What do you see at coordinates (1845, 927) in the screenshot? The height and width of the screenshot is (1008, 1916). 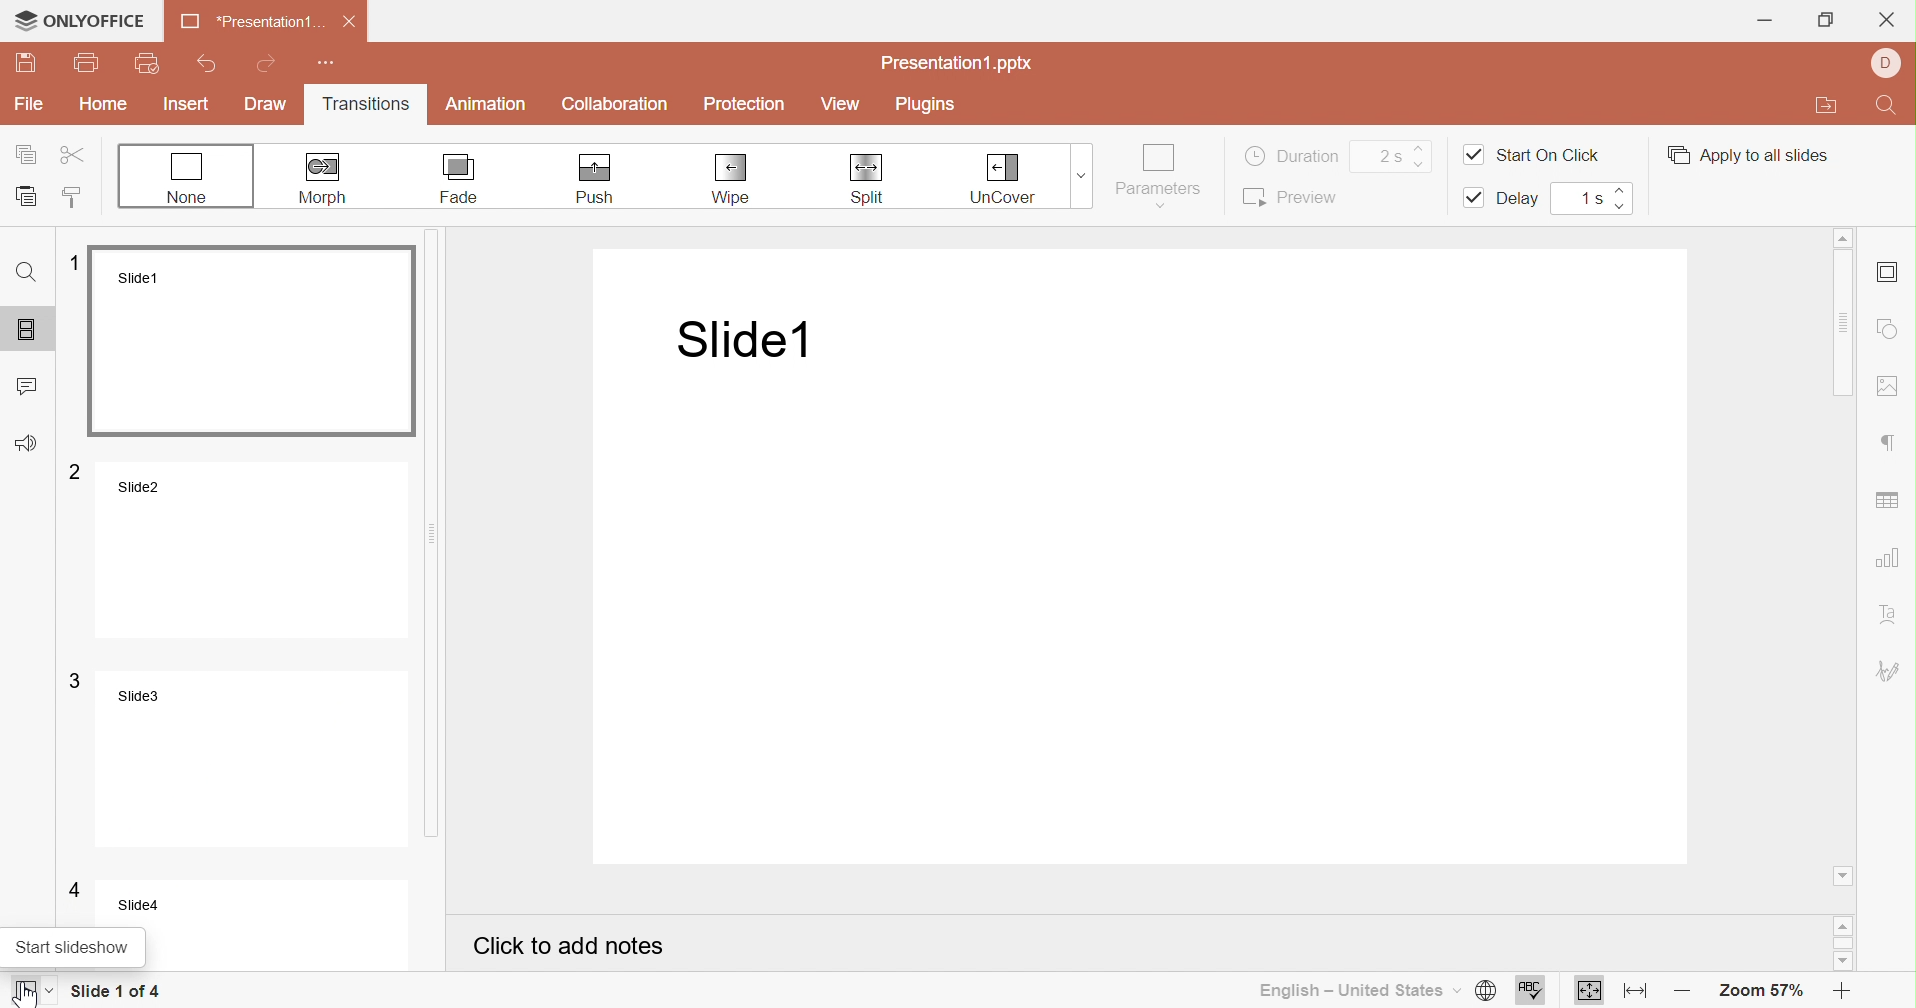 I see `Scroll up` at bounding box center [1845, 927].